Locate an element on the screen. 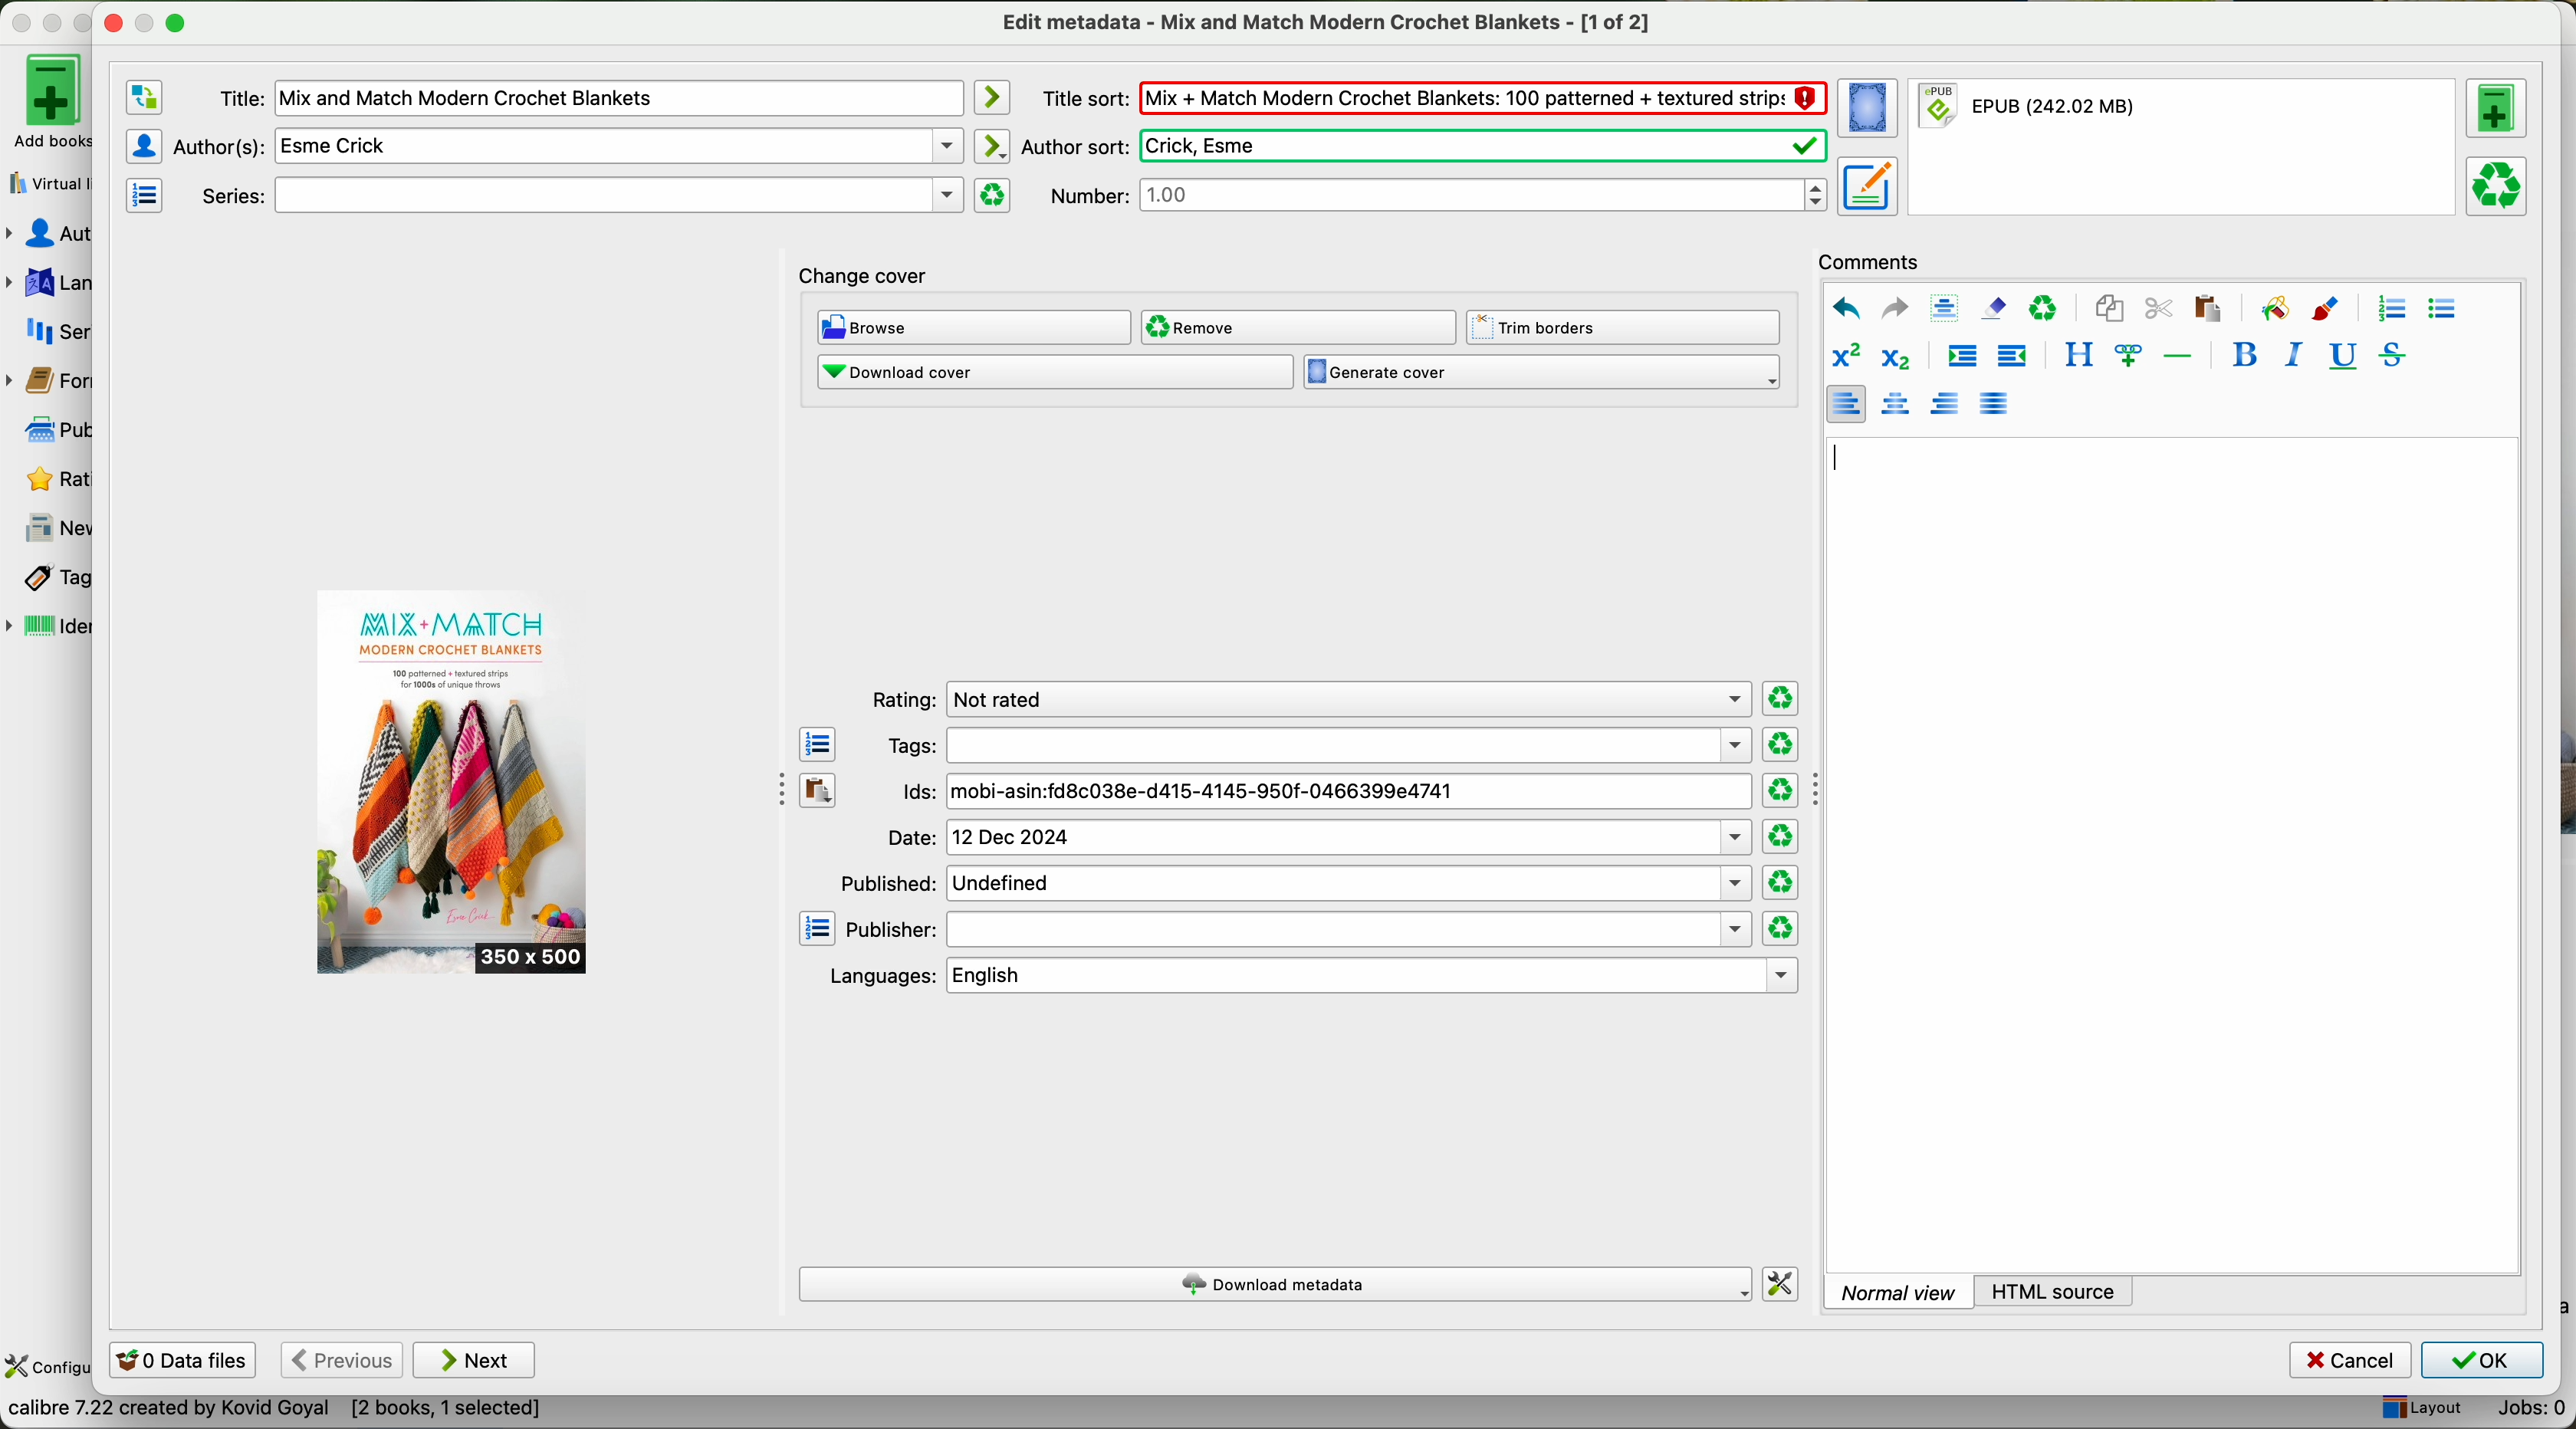 The width and height of the screenshot is (2576, 1429). configure is located at coordinates (47, 1368).